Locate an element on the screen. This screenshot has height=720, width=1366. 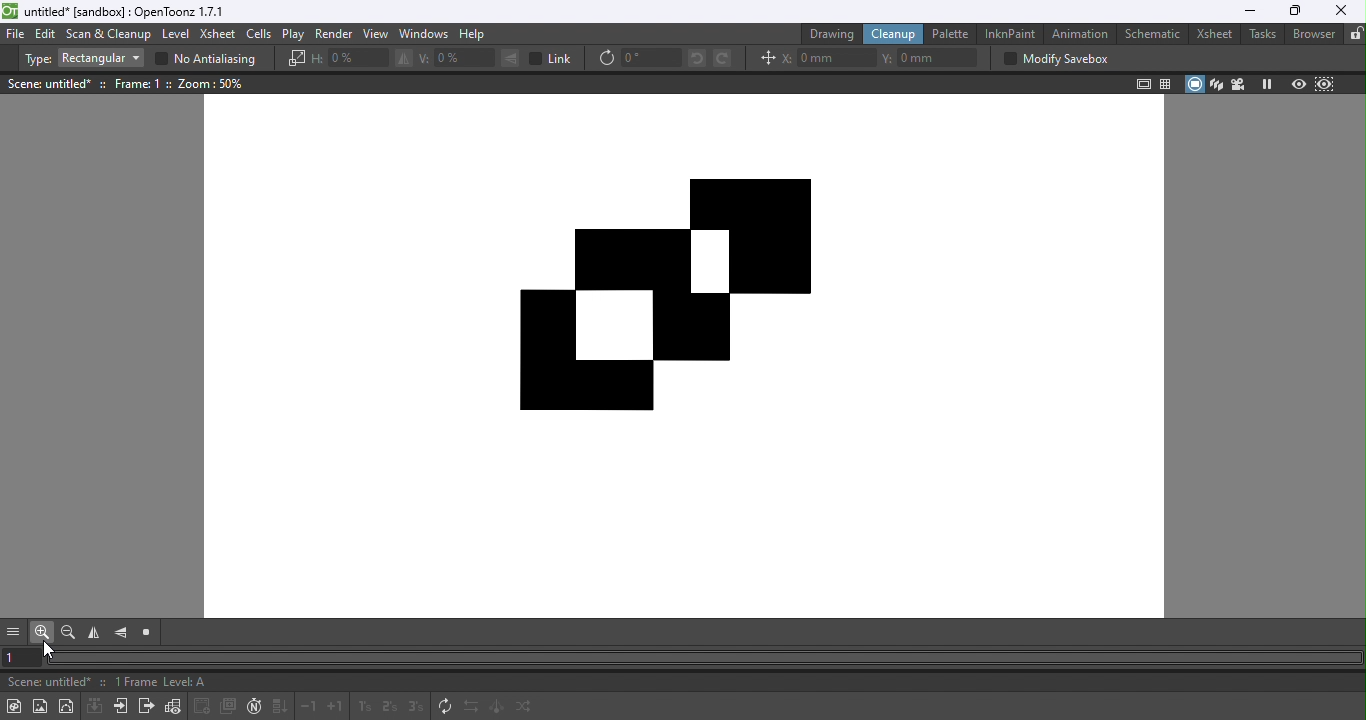
Select the current frame is located at coordinates (23, 657).